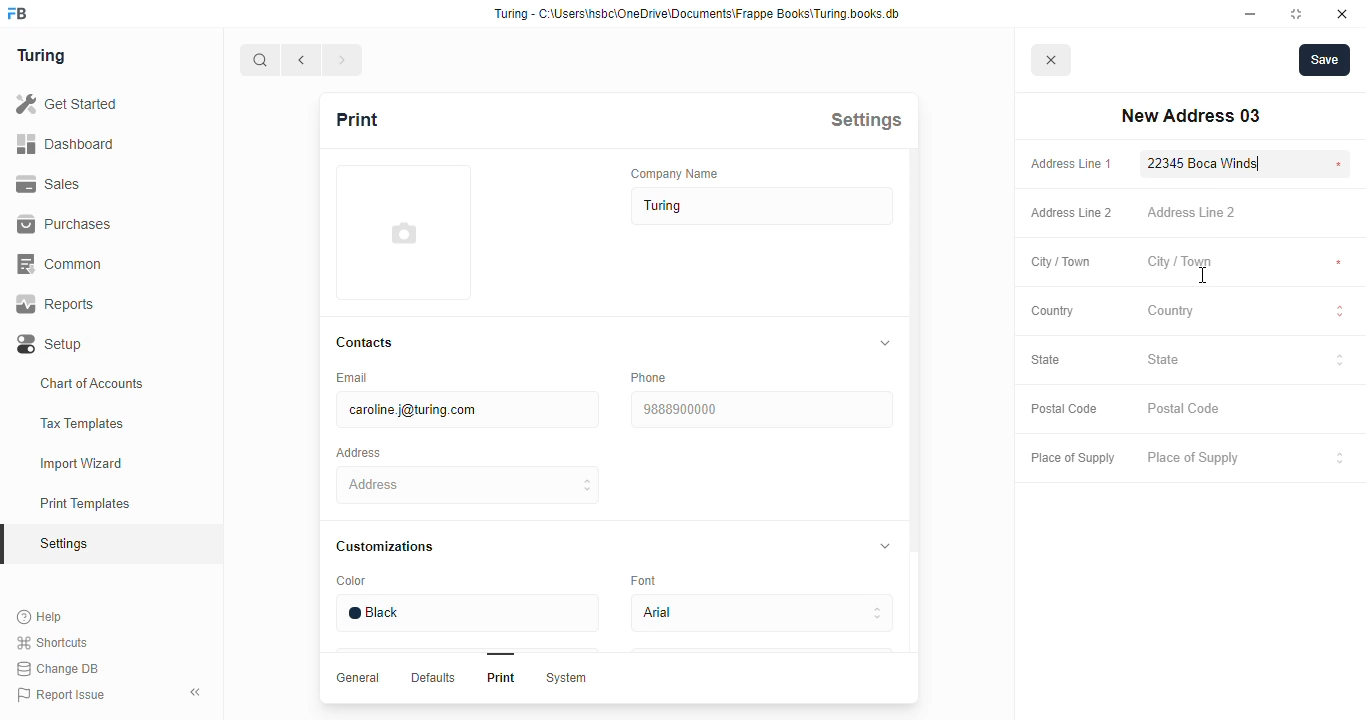 This screenshot has width=1366, height=720. I want to click on country, so click(1053, 311).